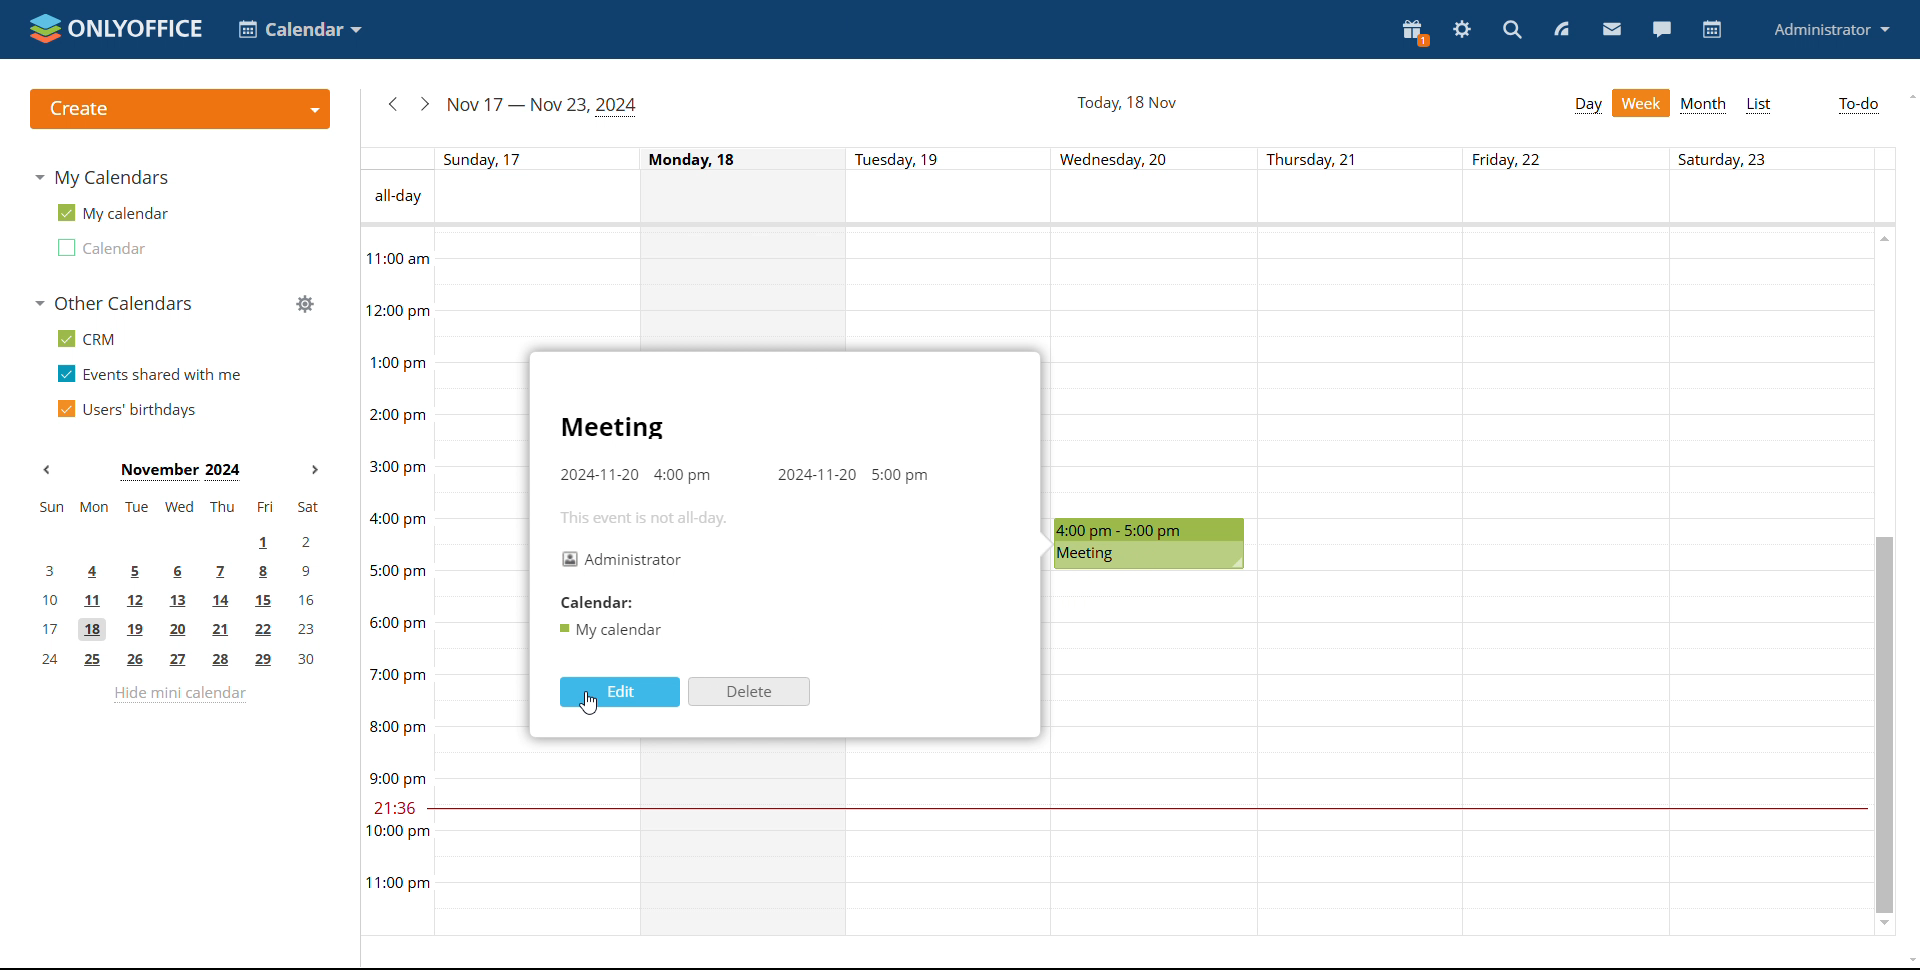 The height and width of the screenshot is (970, 1920). What do you see at coordinates (101, 177) in the screenshot?
I see `my calendars` at bounding box center [101, 177].